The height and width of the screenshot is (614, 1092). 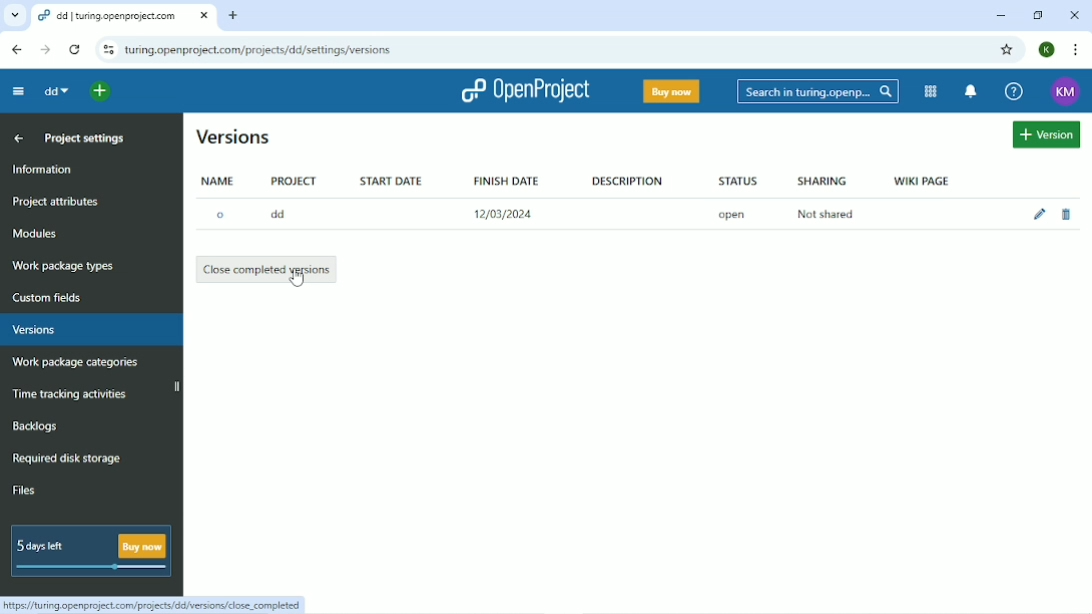 I want to click on Description, so click(x=629, y=179).